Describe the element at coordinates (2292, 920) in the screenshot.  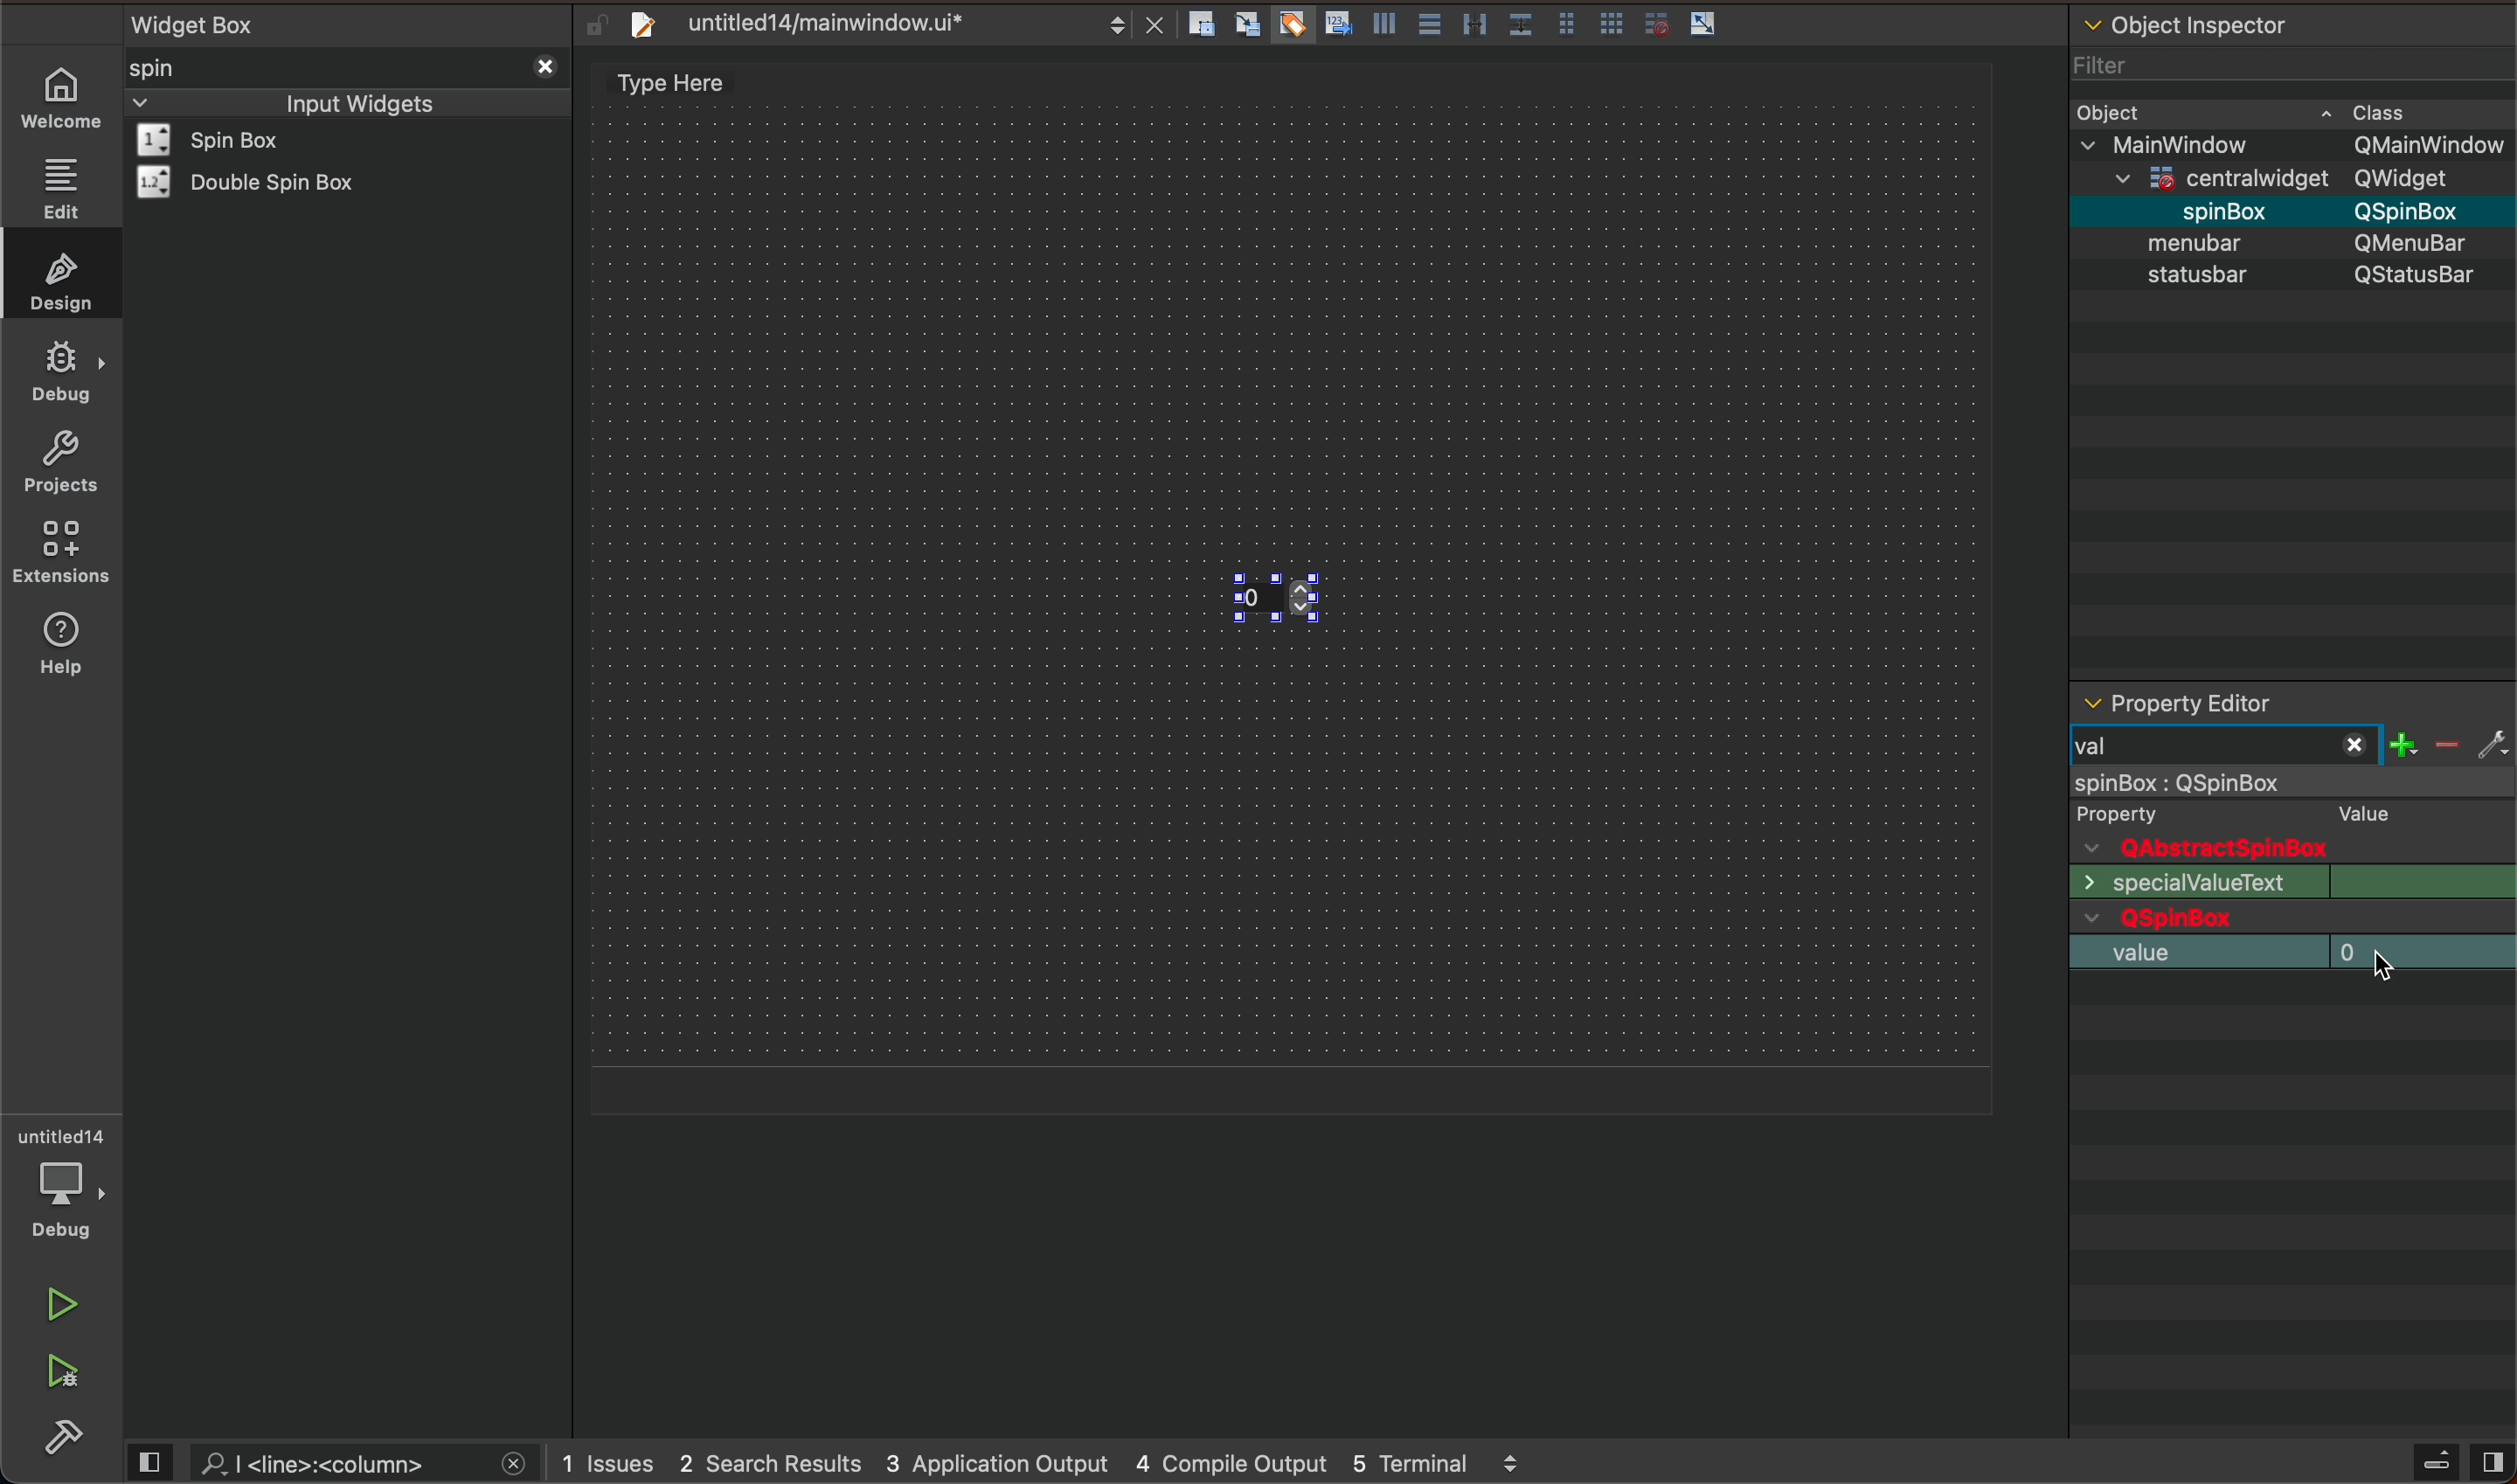
I see `qwidget` at that location.